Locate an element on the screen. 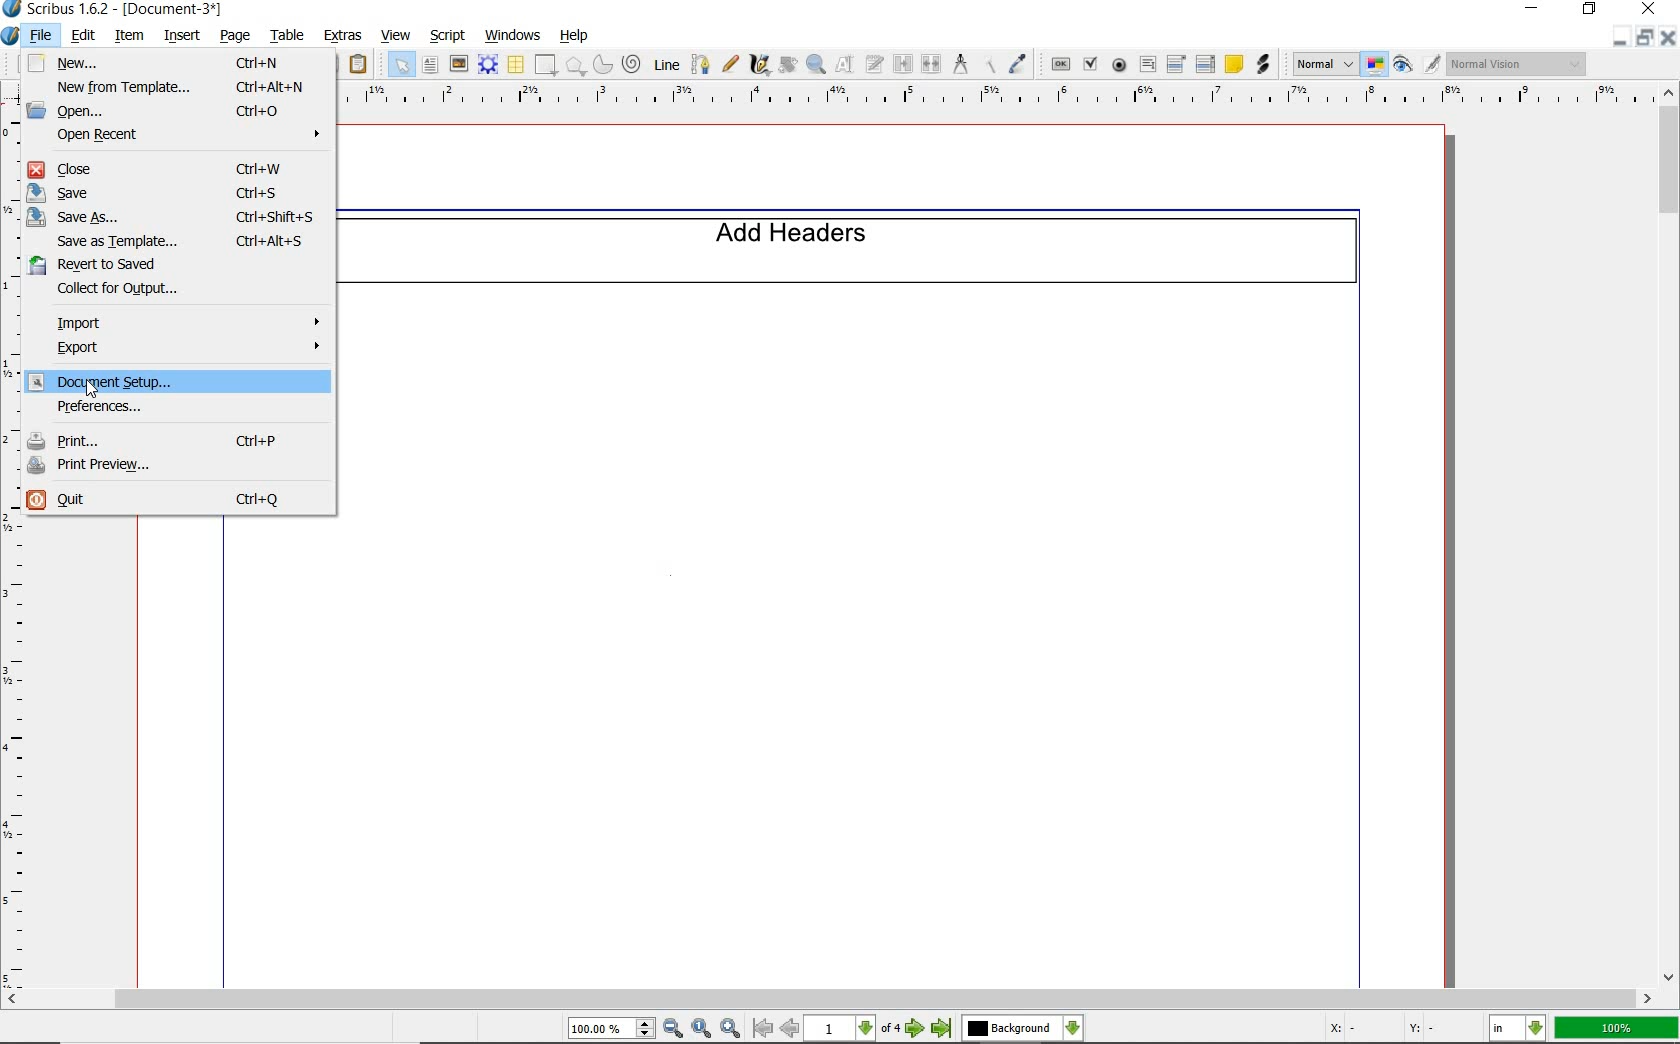 The width and height of the screenshot is (1680, 1044). 100% is located at coordinates (1618, 1028).